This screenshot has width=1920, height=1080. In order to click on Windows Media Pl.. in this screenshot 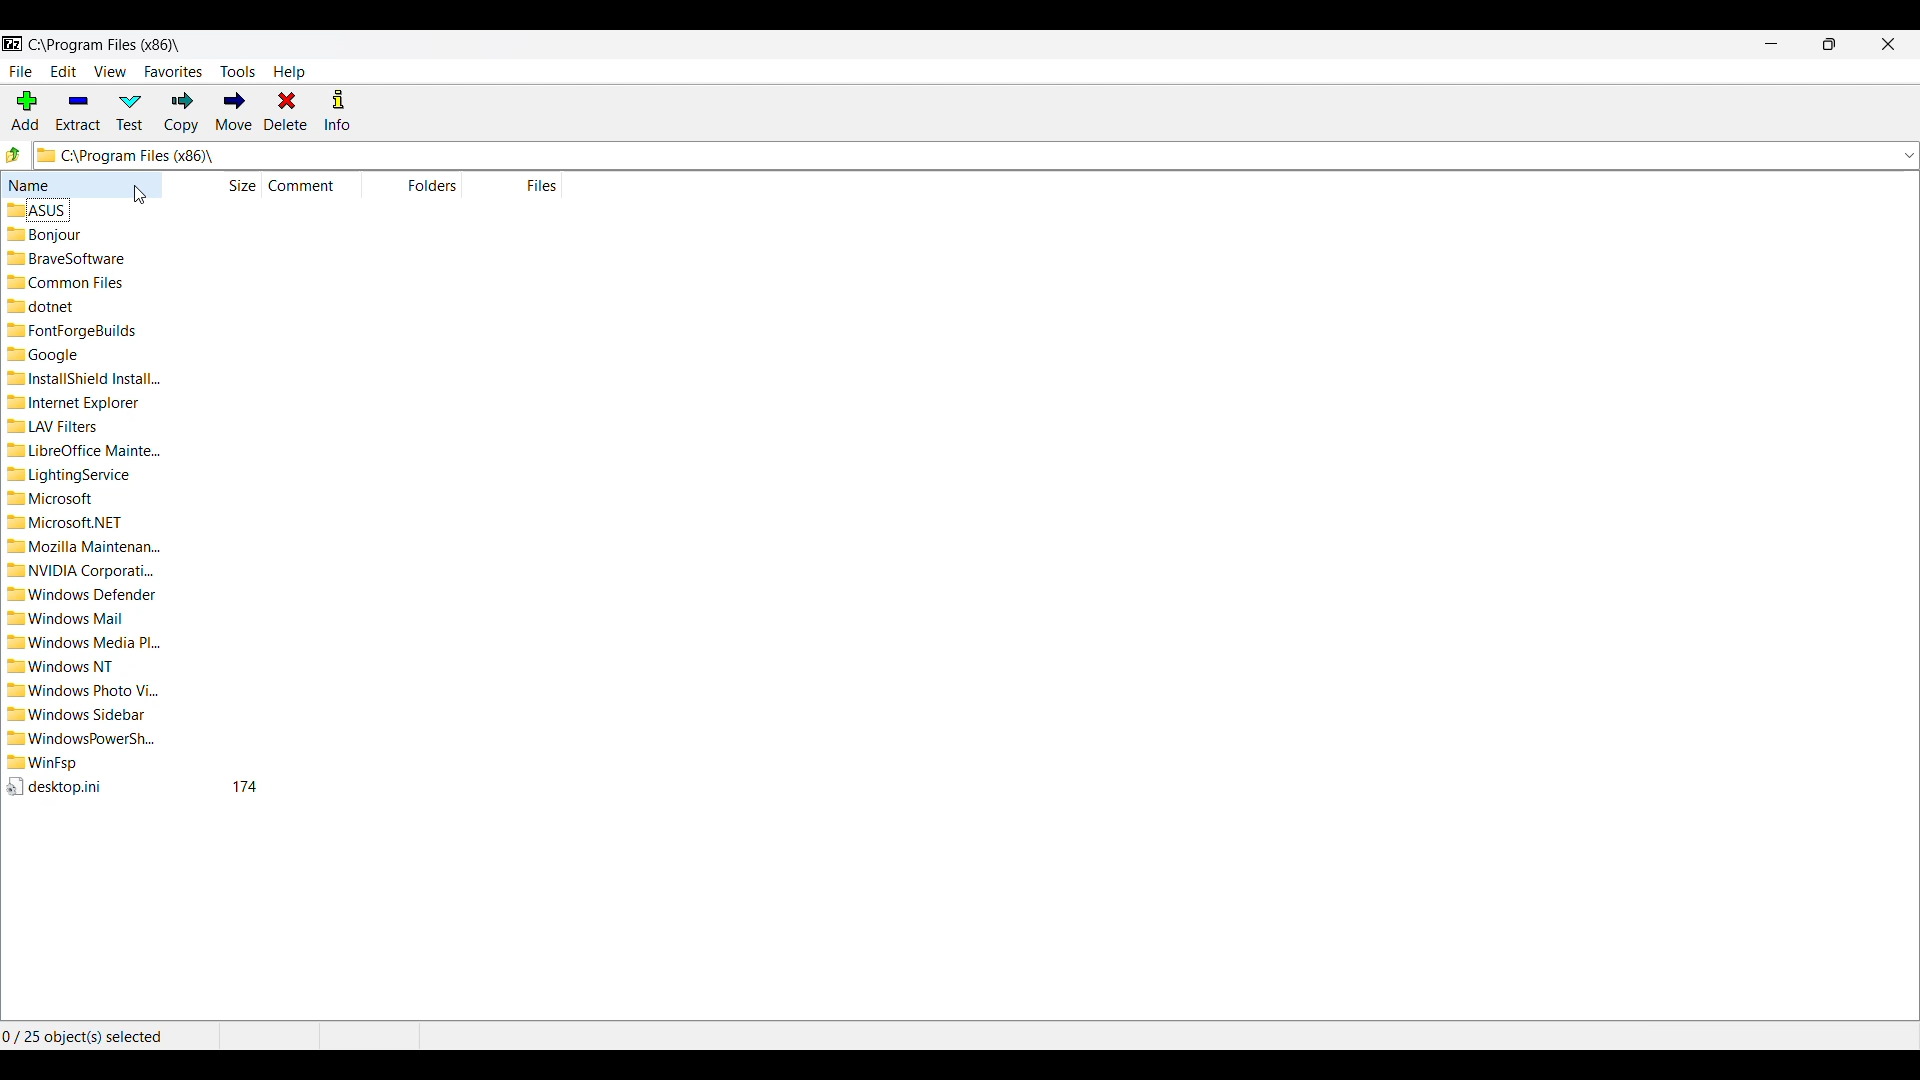, I will do `click(87, 642)`.